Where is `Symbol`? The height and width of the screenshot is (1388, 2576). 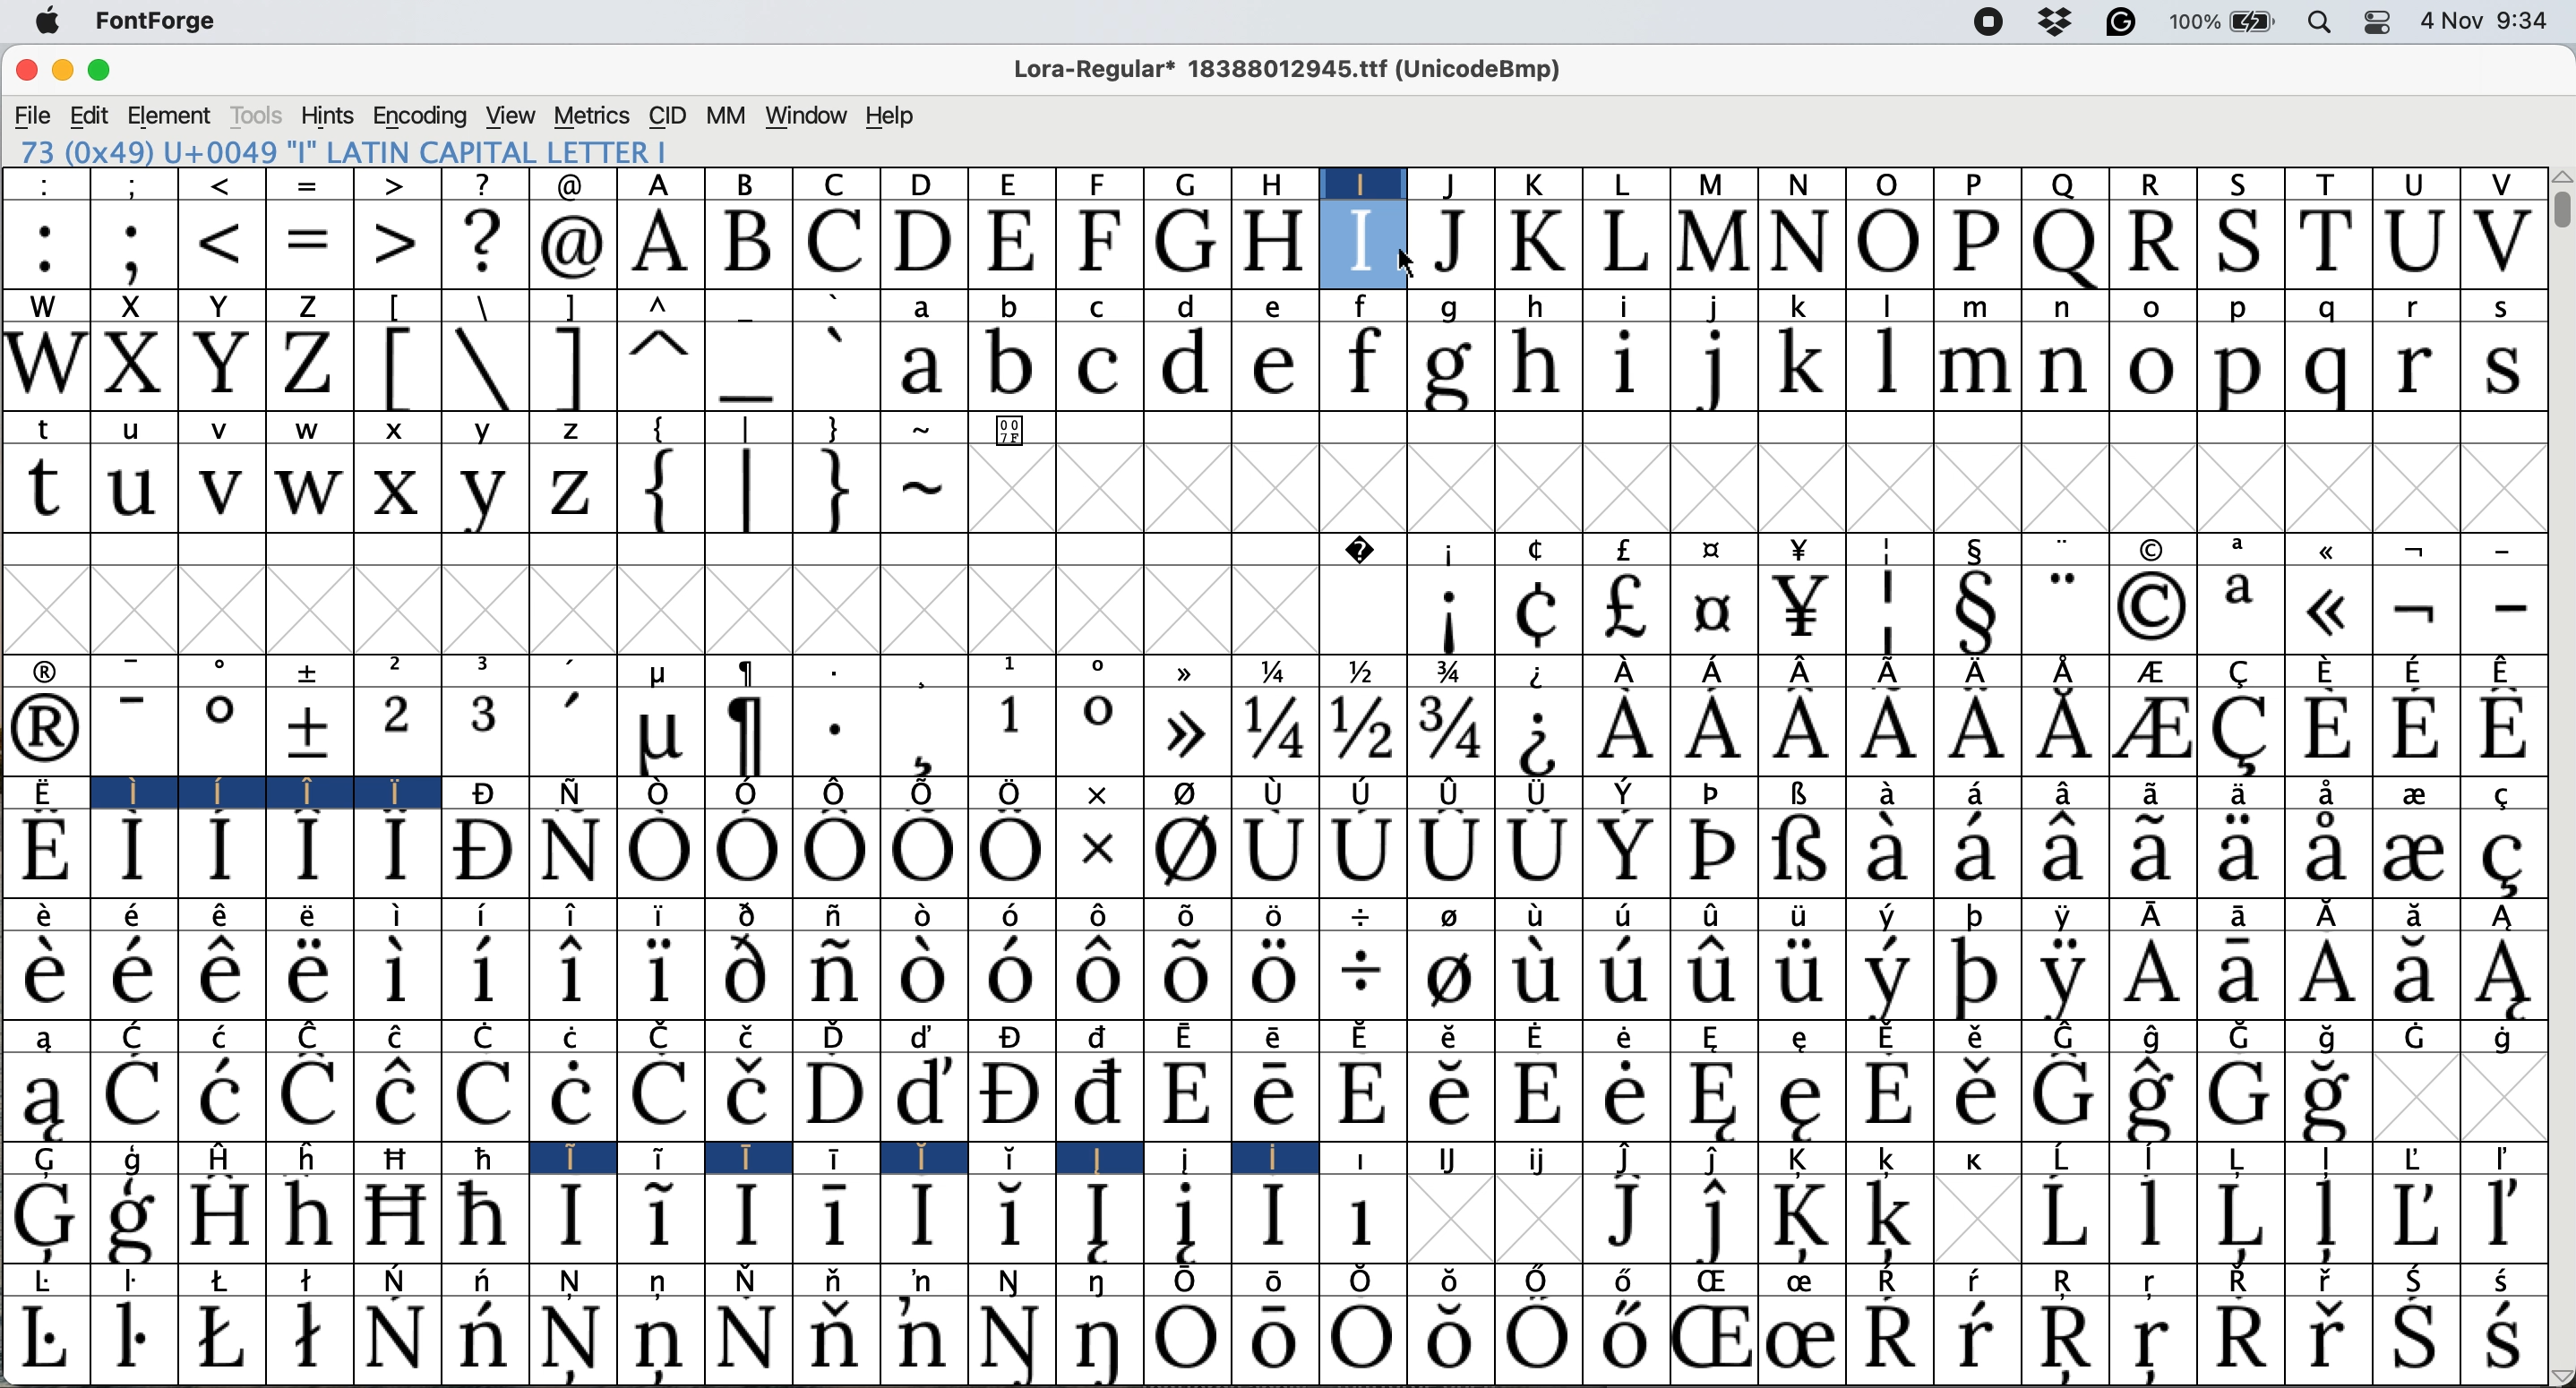
Symbol is located at coordinates (403, 1157).